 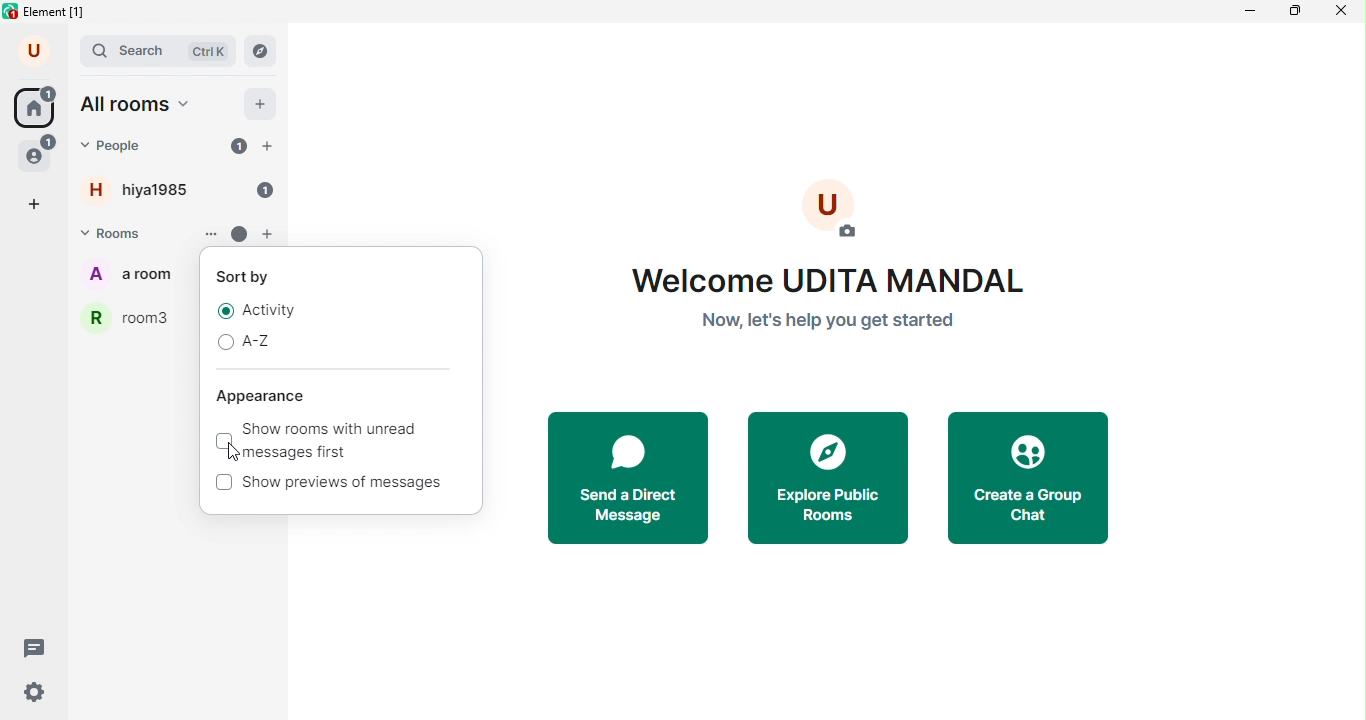 I want to click on show rooms with unread messages first, so click(x=339, y=442).